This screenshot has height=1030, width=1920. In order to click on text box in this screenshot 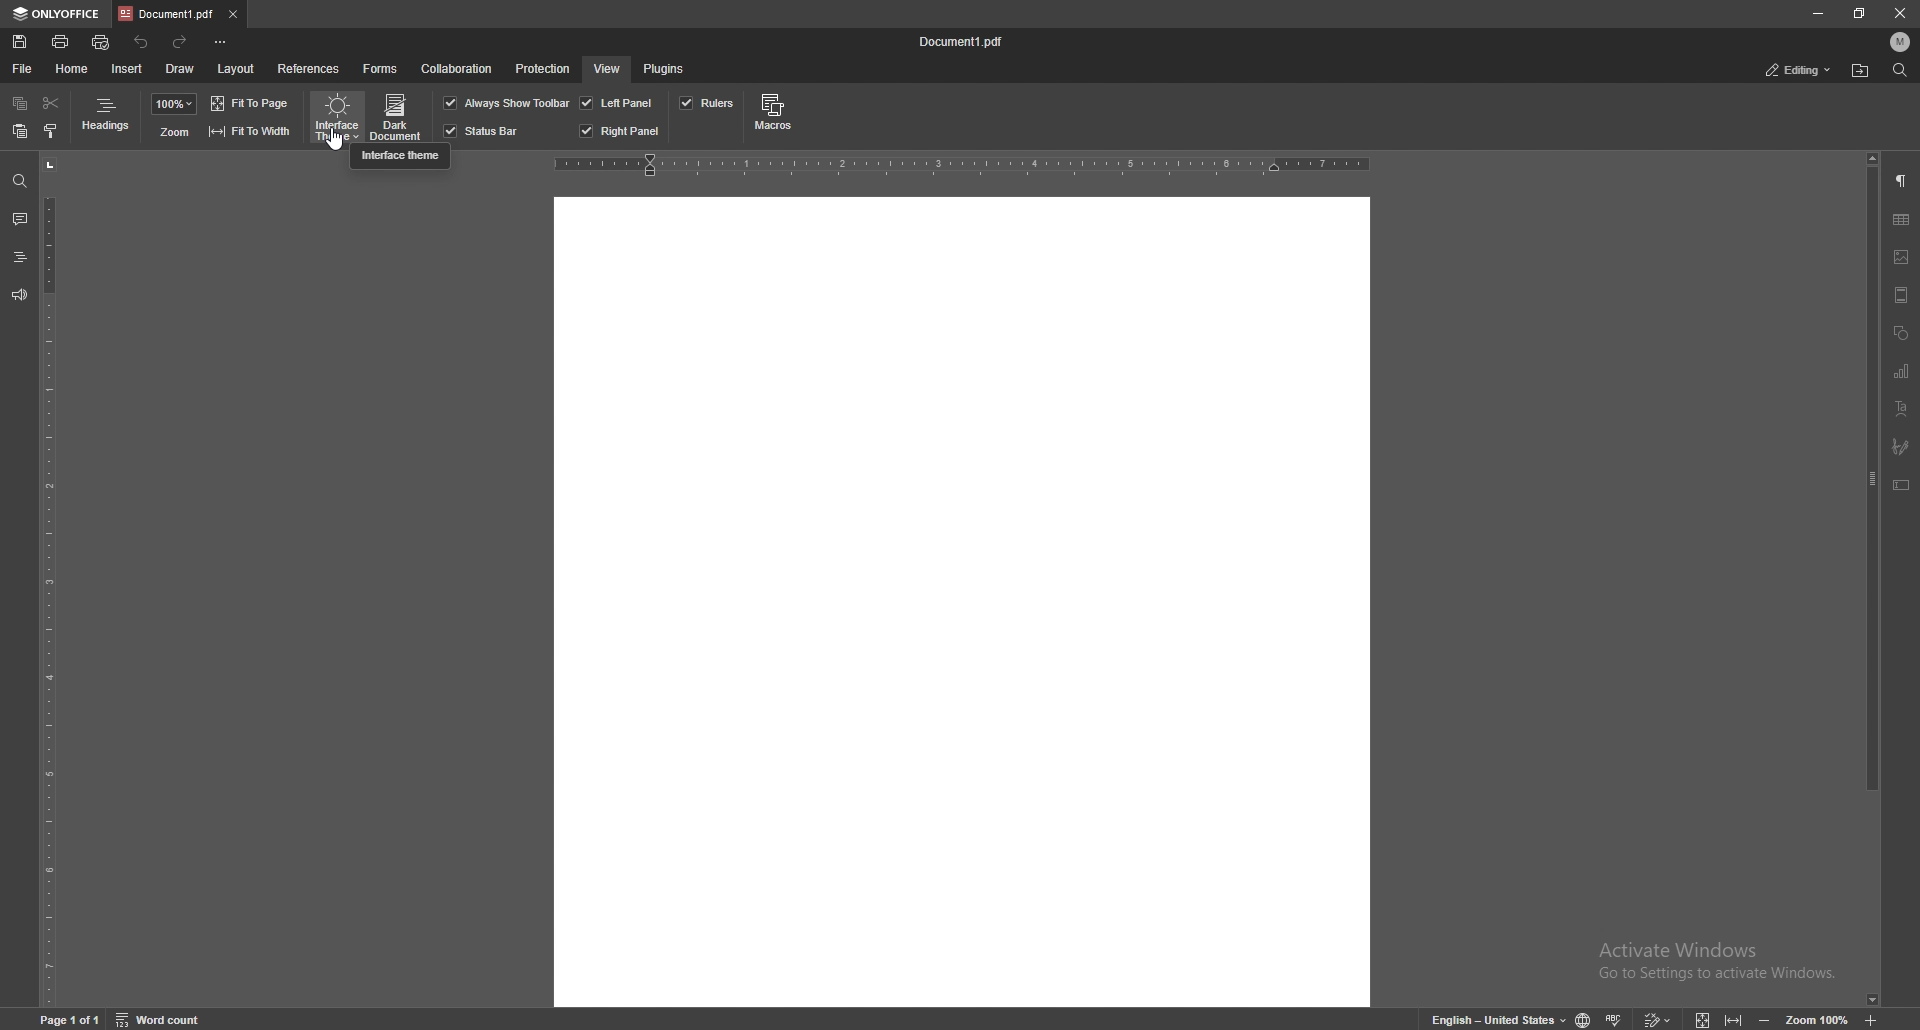, I will do `click(1902, 487)`.